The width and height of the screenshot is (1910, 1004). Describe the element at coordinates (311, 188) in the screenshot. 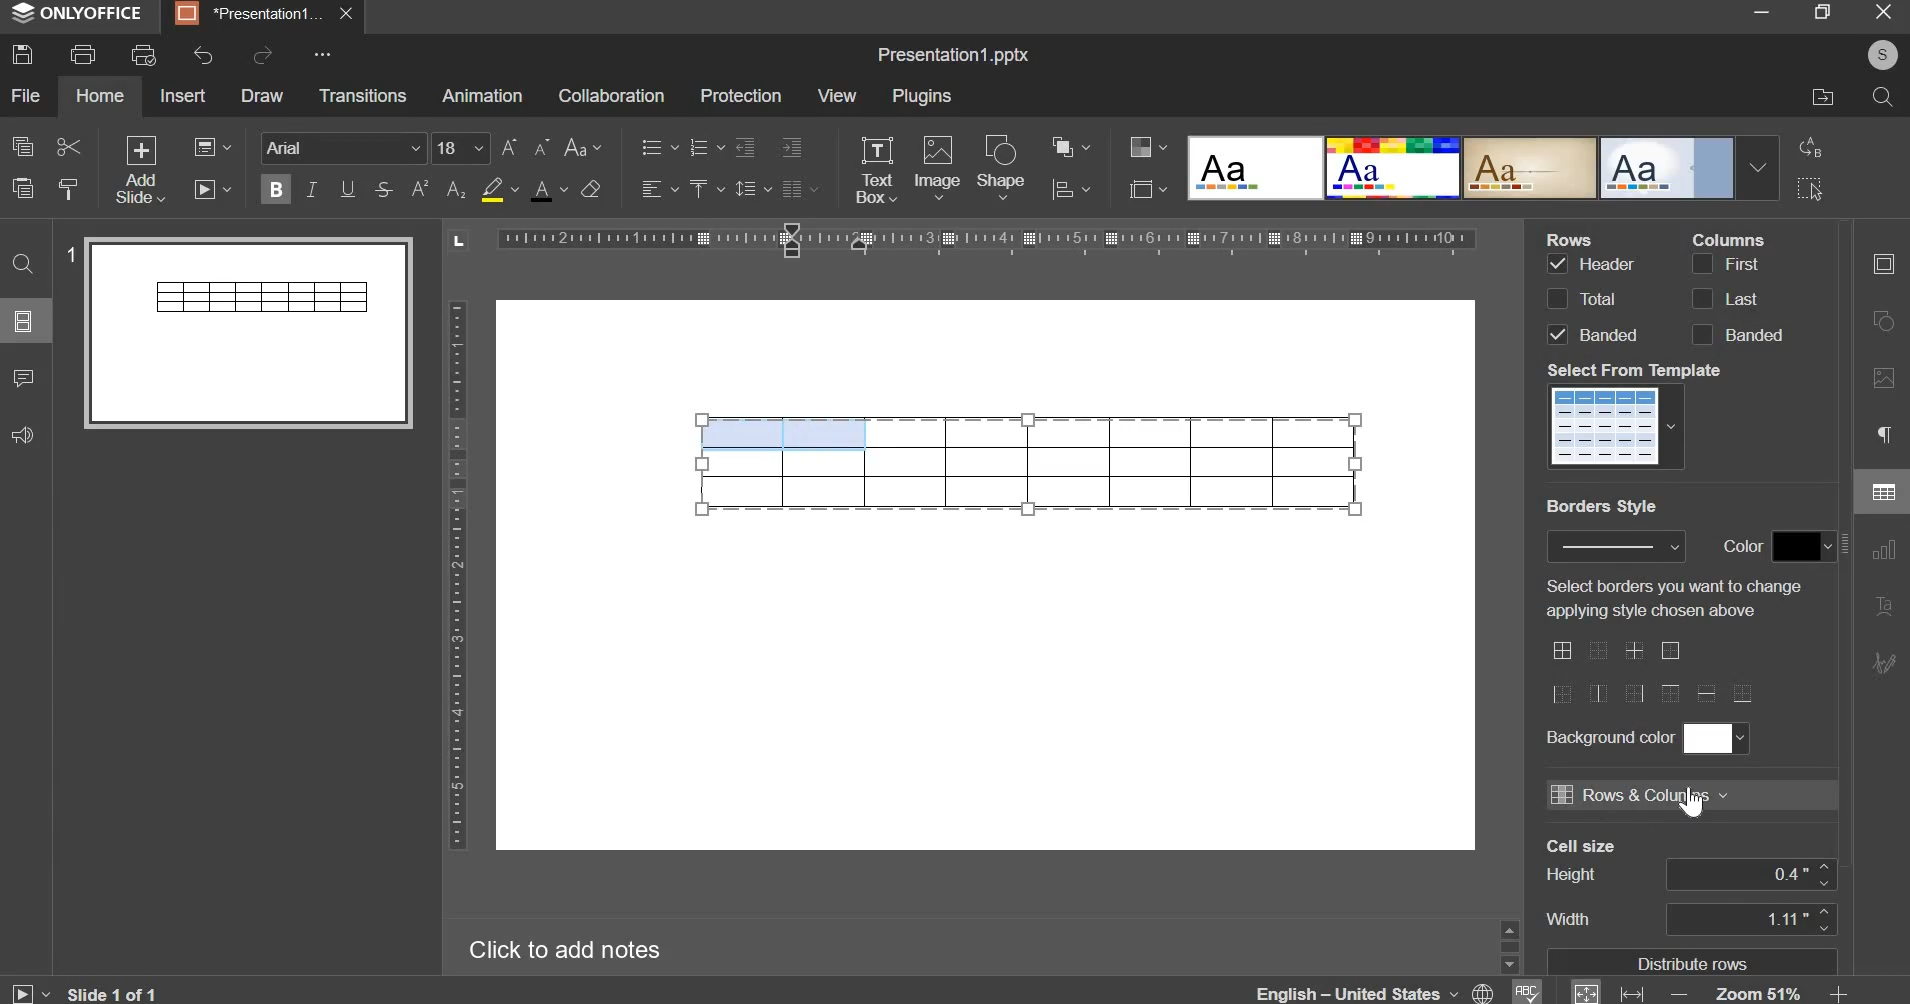

I see `italics` at that location.